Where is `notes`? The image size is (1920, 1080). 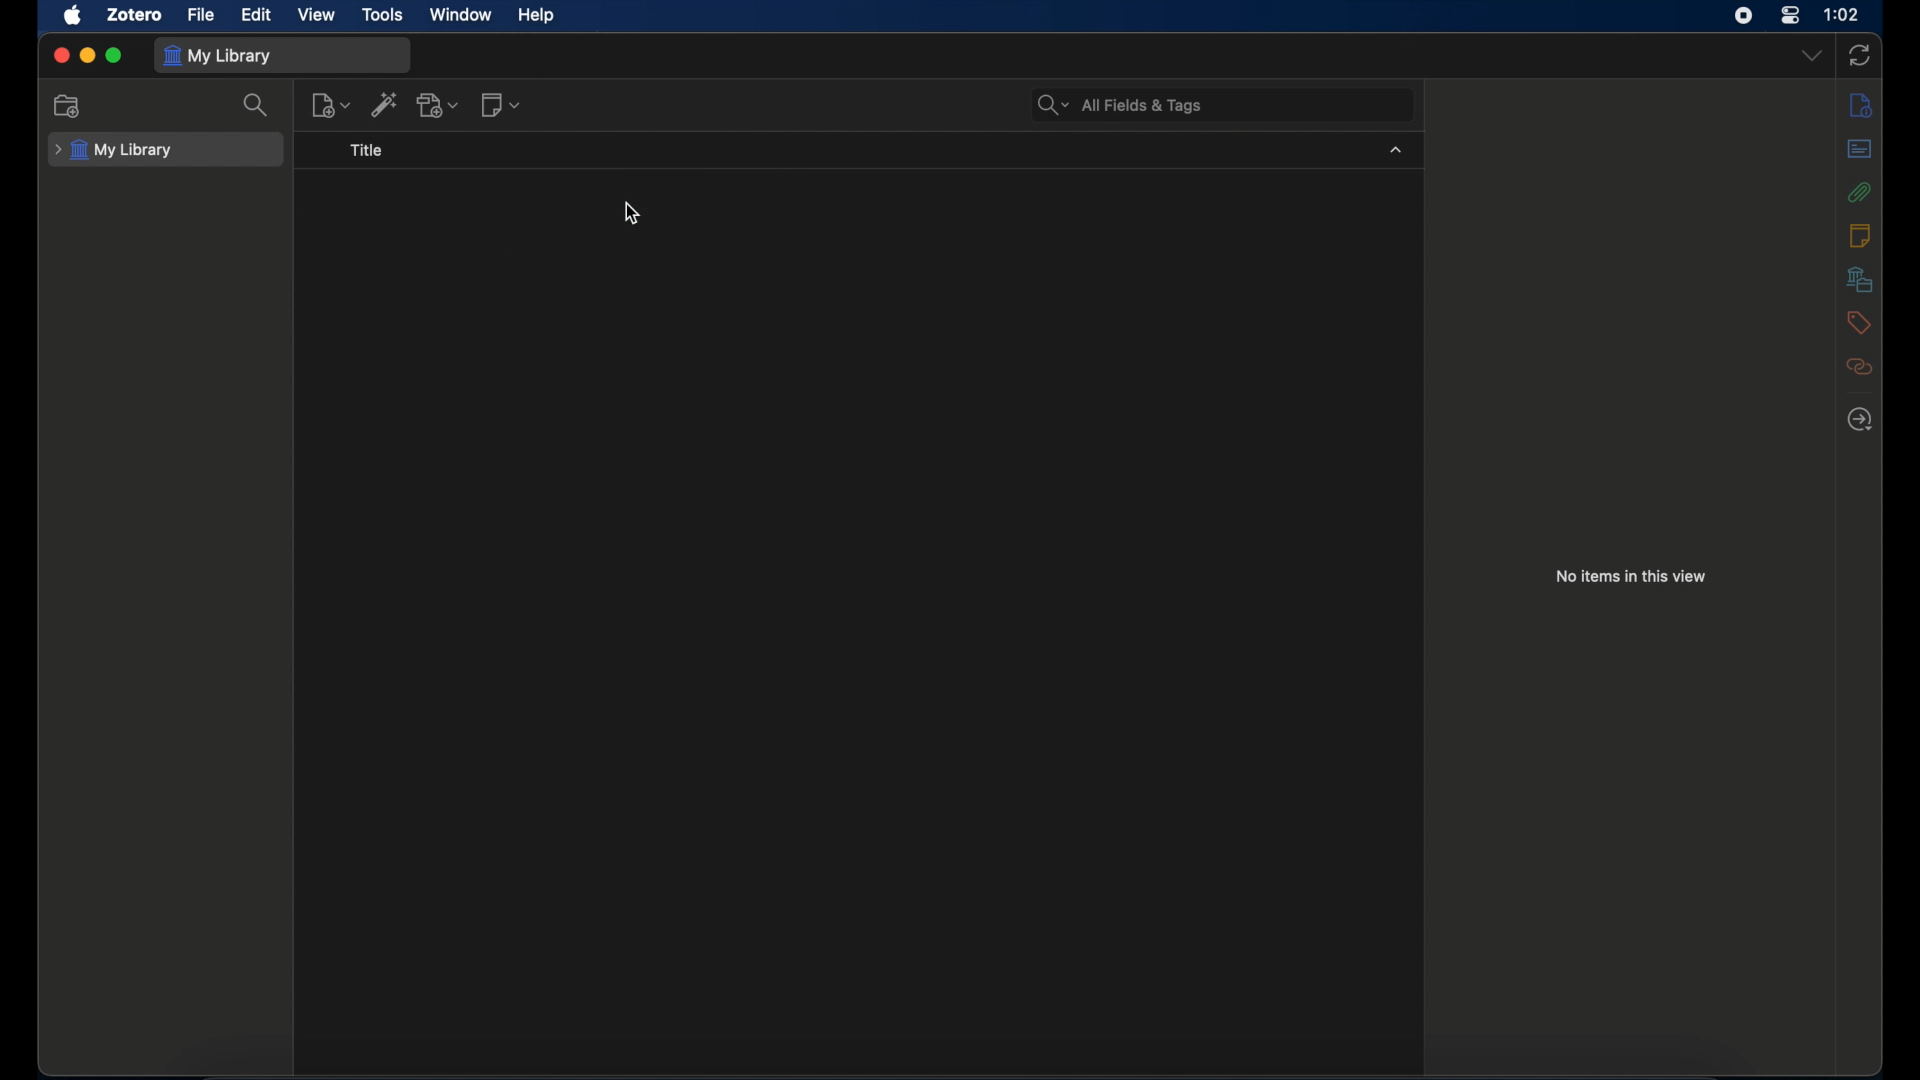 notes is located at coordinates (1861, 234).